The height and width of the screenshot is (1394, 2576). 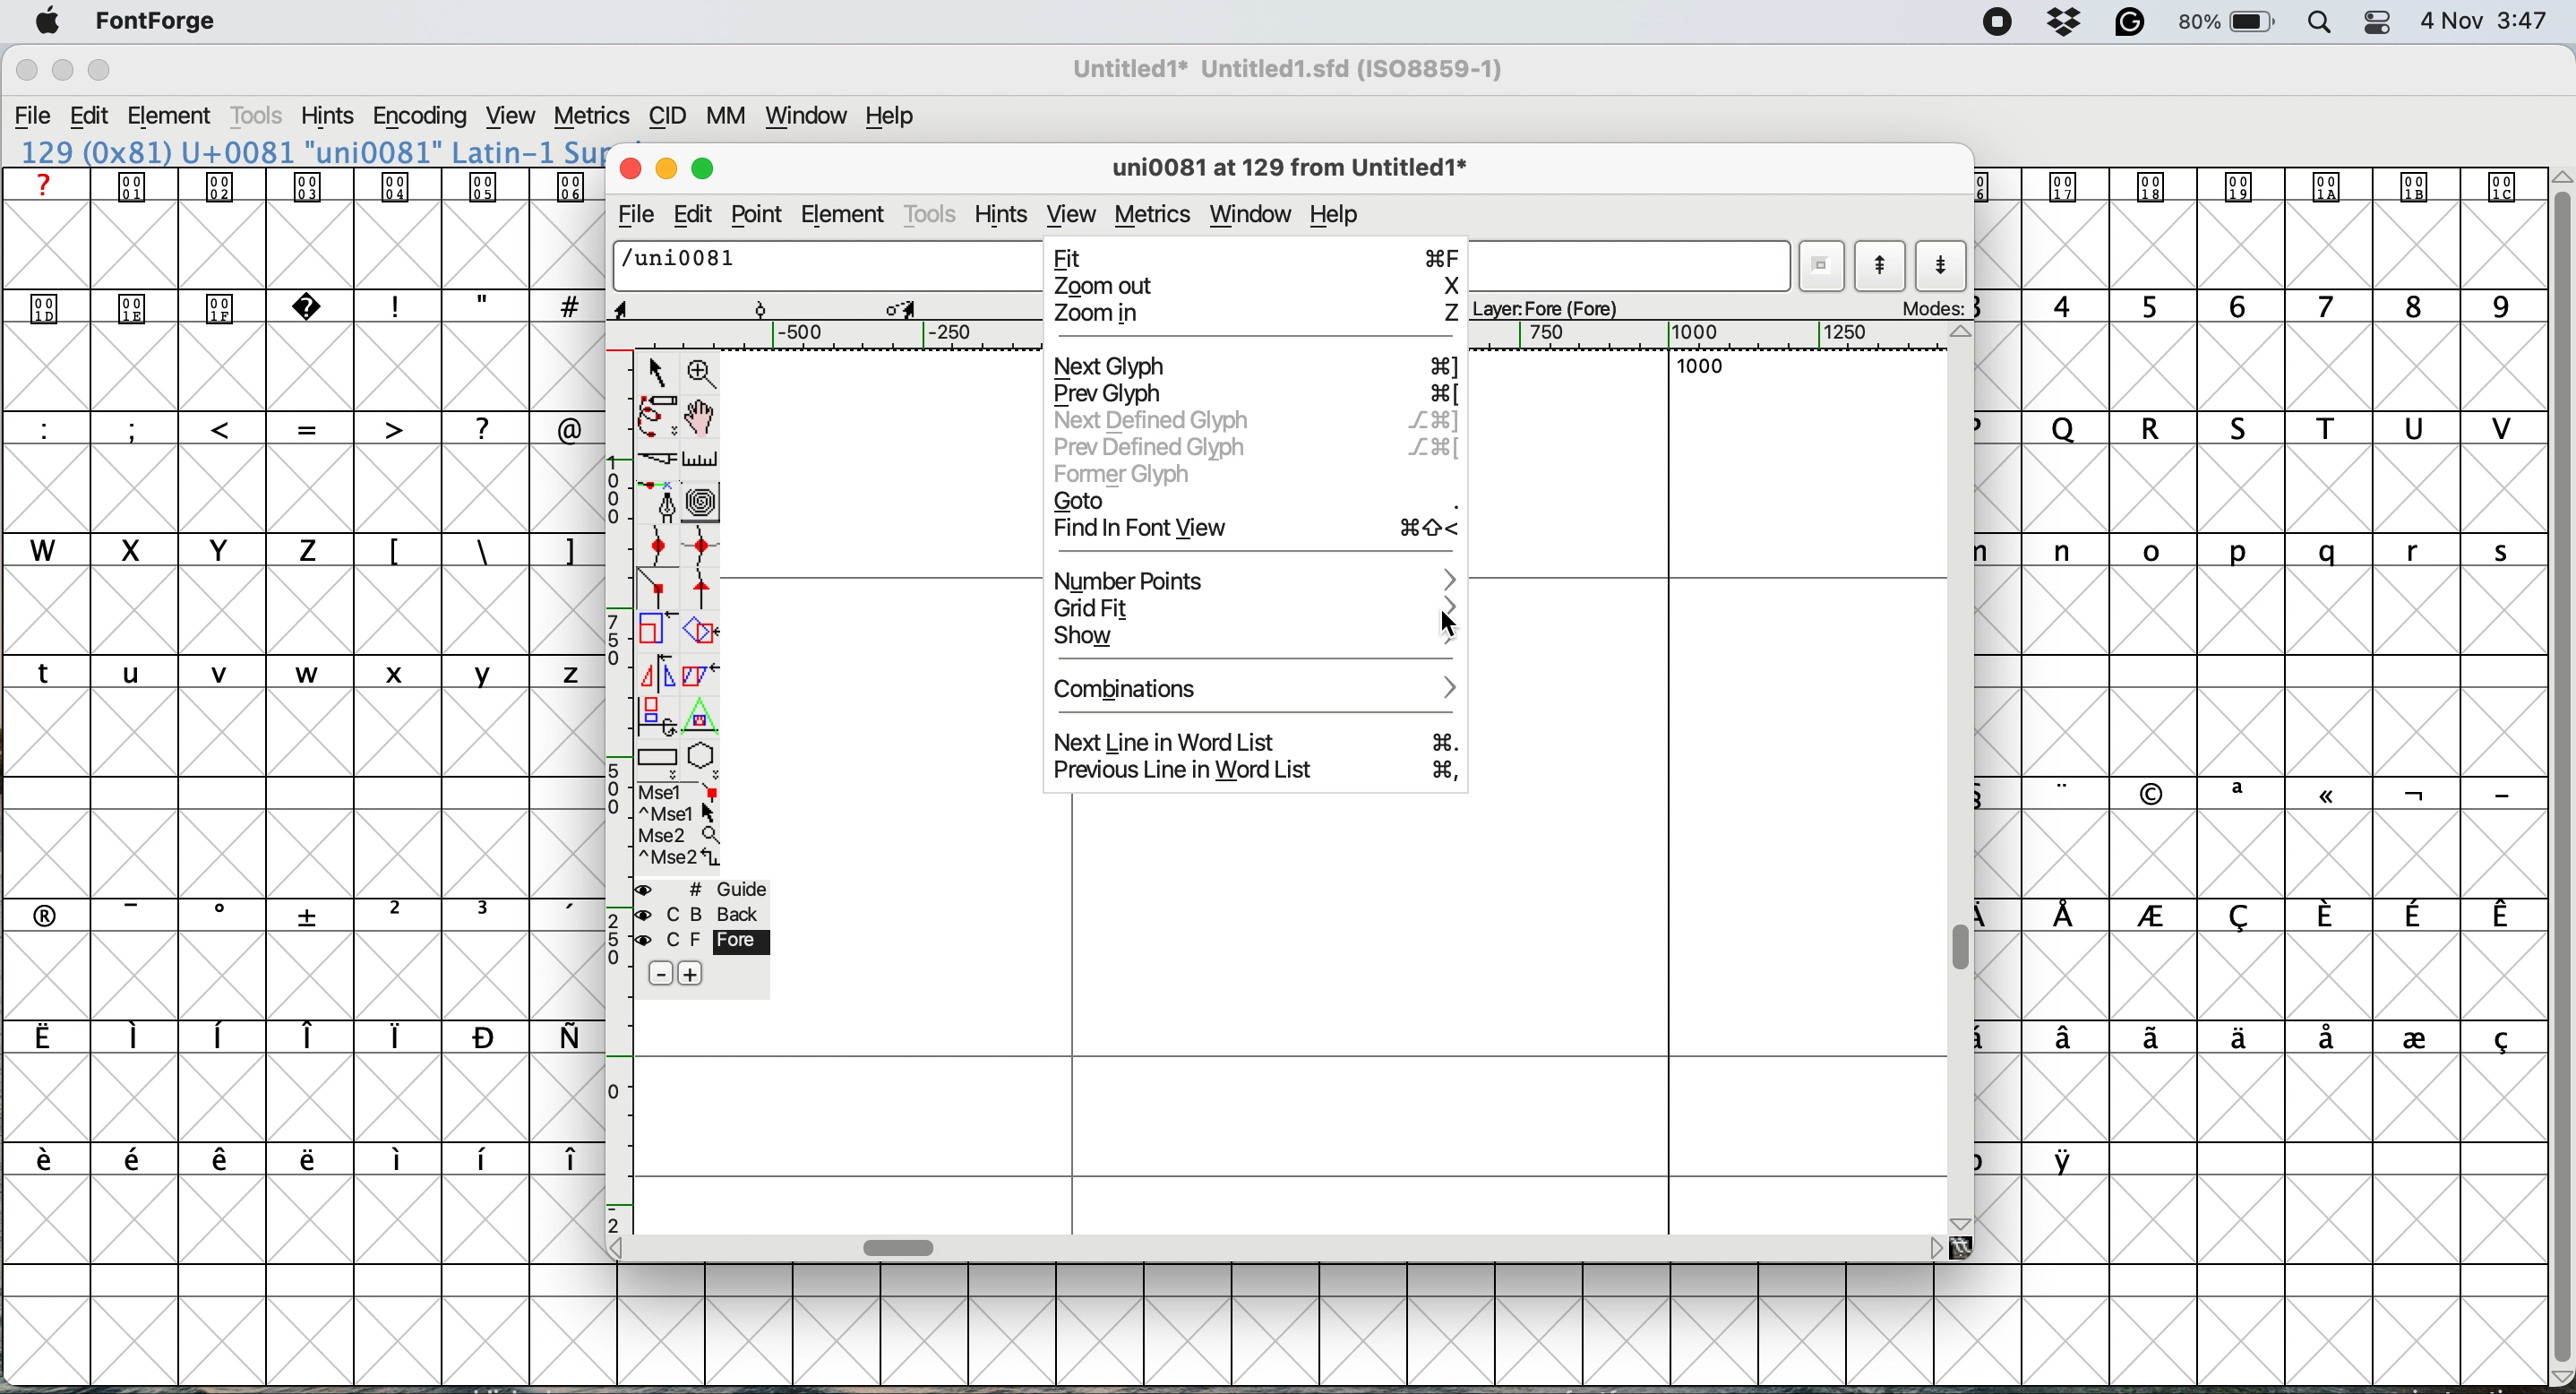 I want to click on skew the selection, so click(x=702, y=672).